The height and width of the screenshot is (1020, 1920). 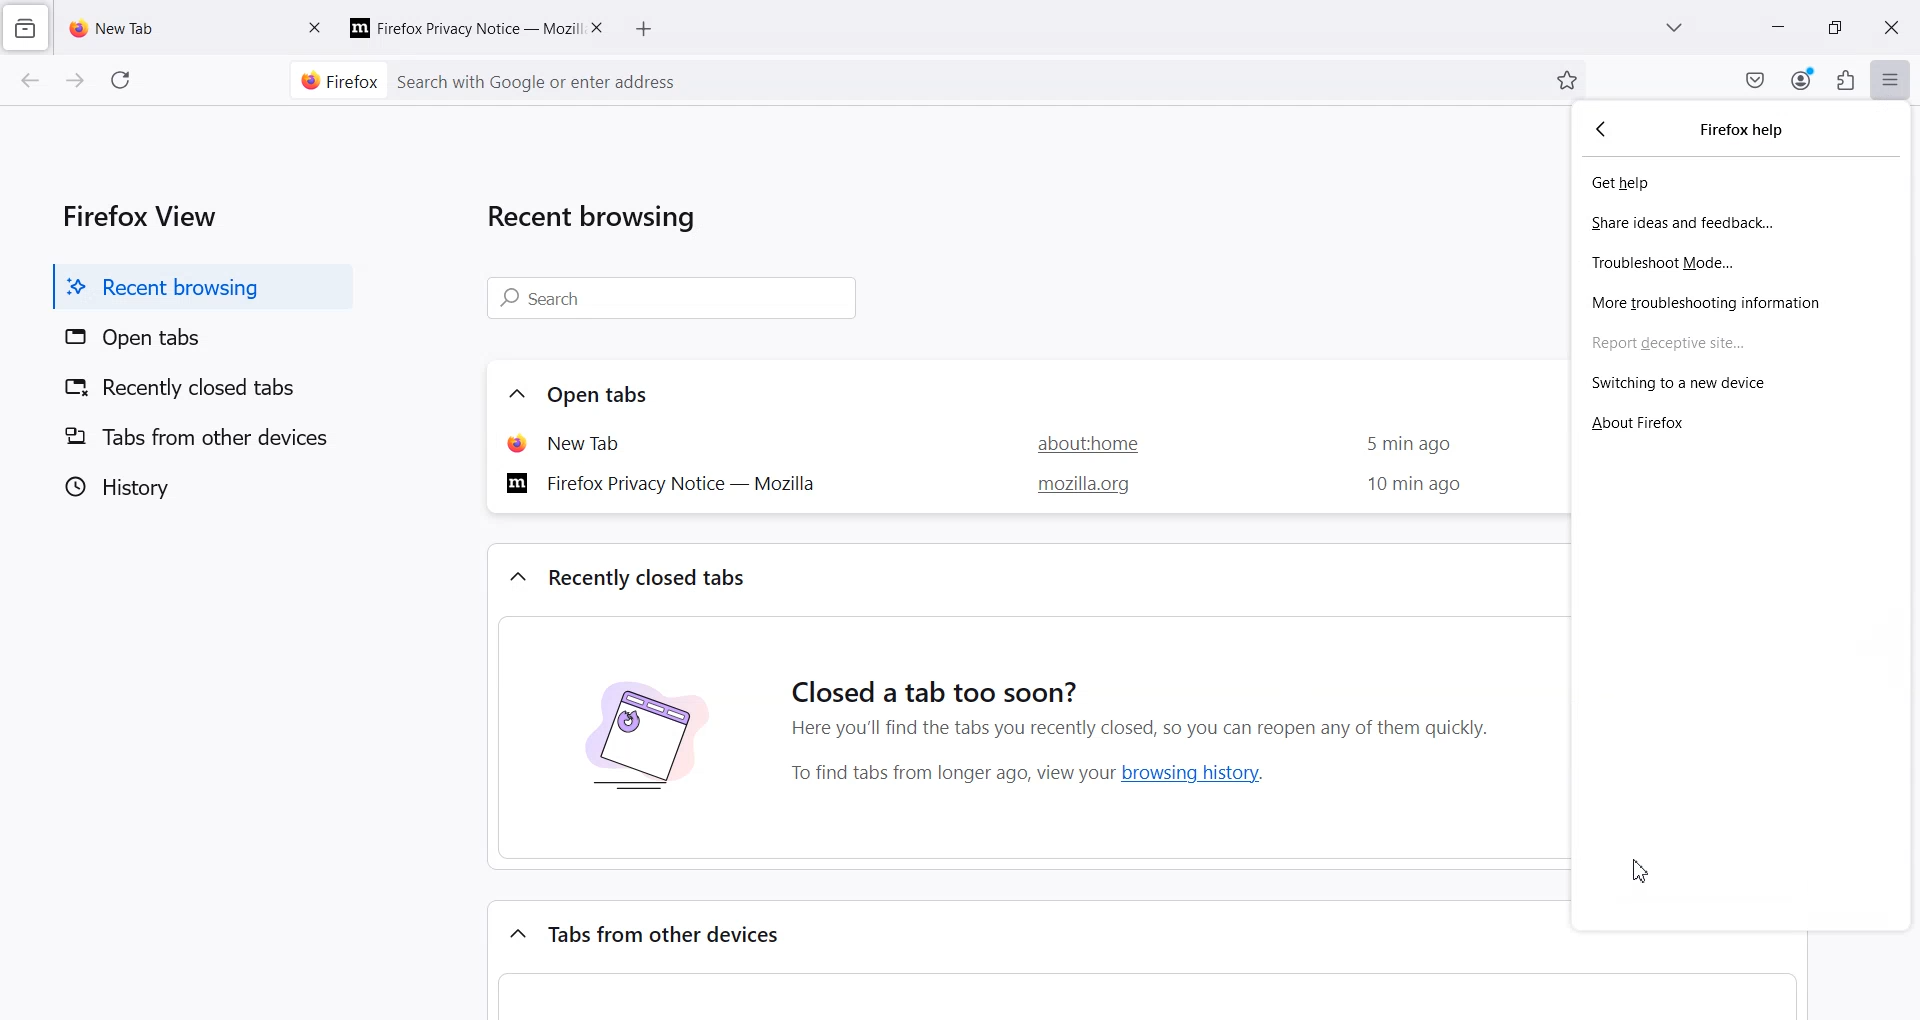 I want to click on browsing history, so click(x=1199, y=772).